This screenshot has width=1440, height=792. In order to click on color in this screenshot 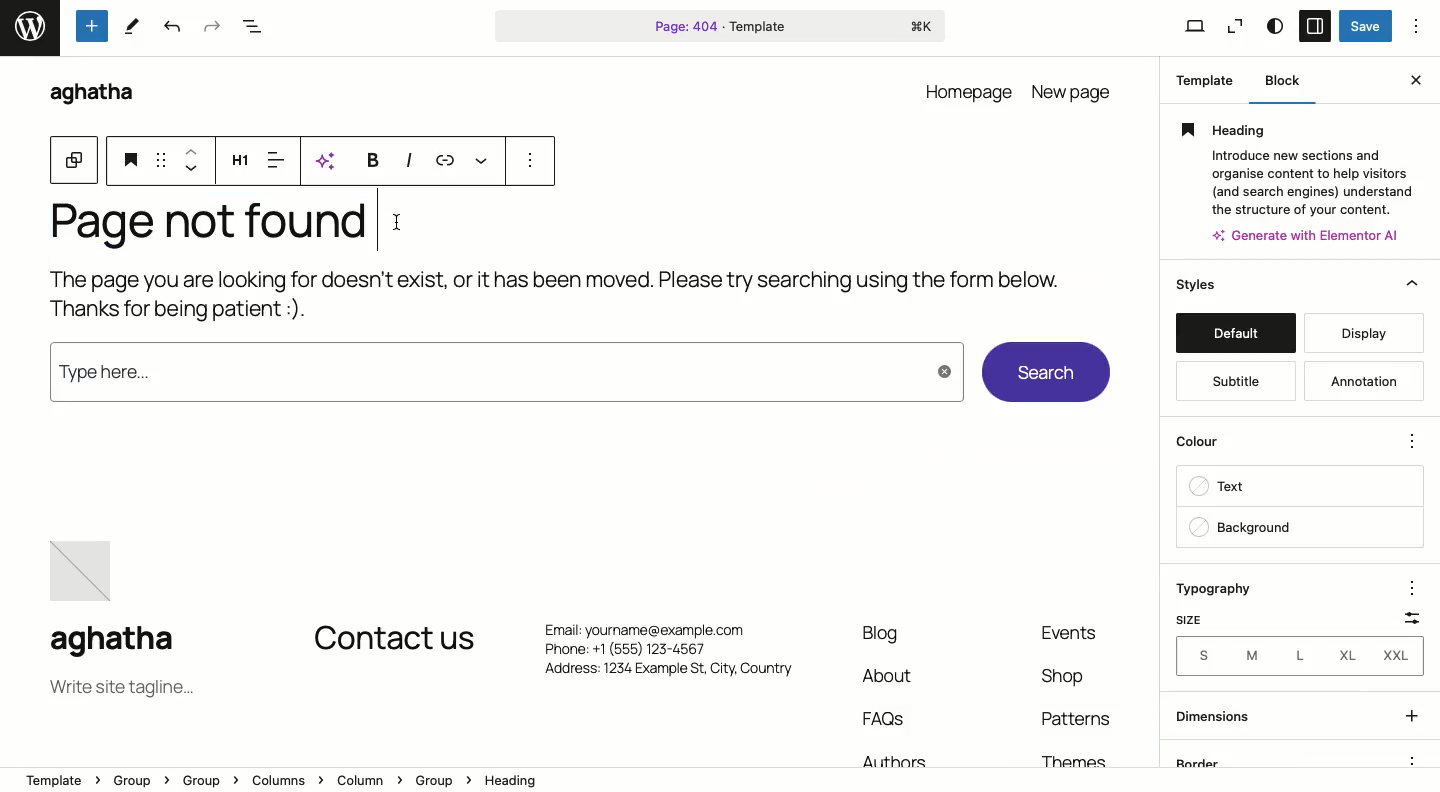, I will do `click(1204, 440)`.